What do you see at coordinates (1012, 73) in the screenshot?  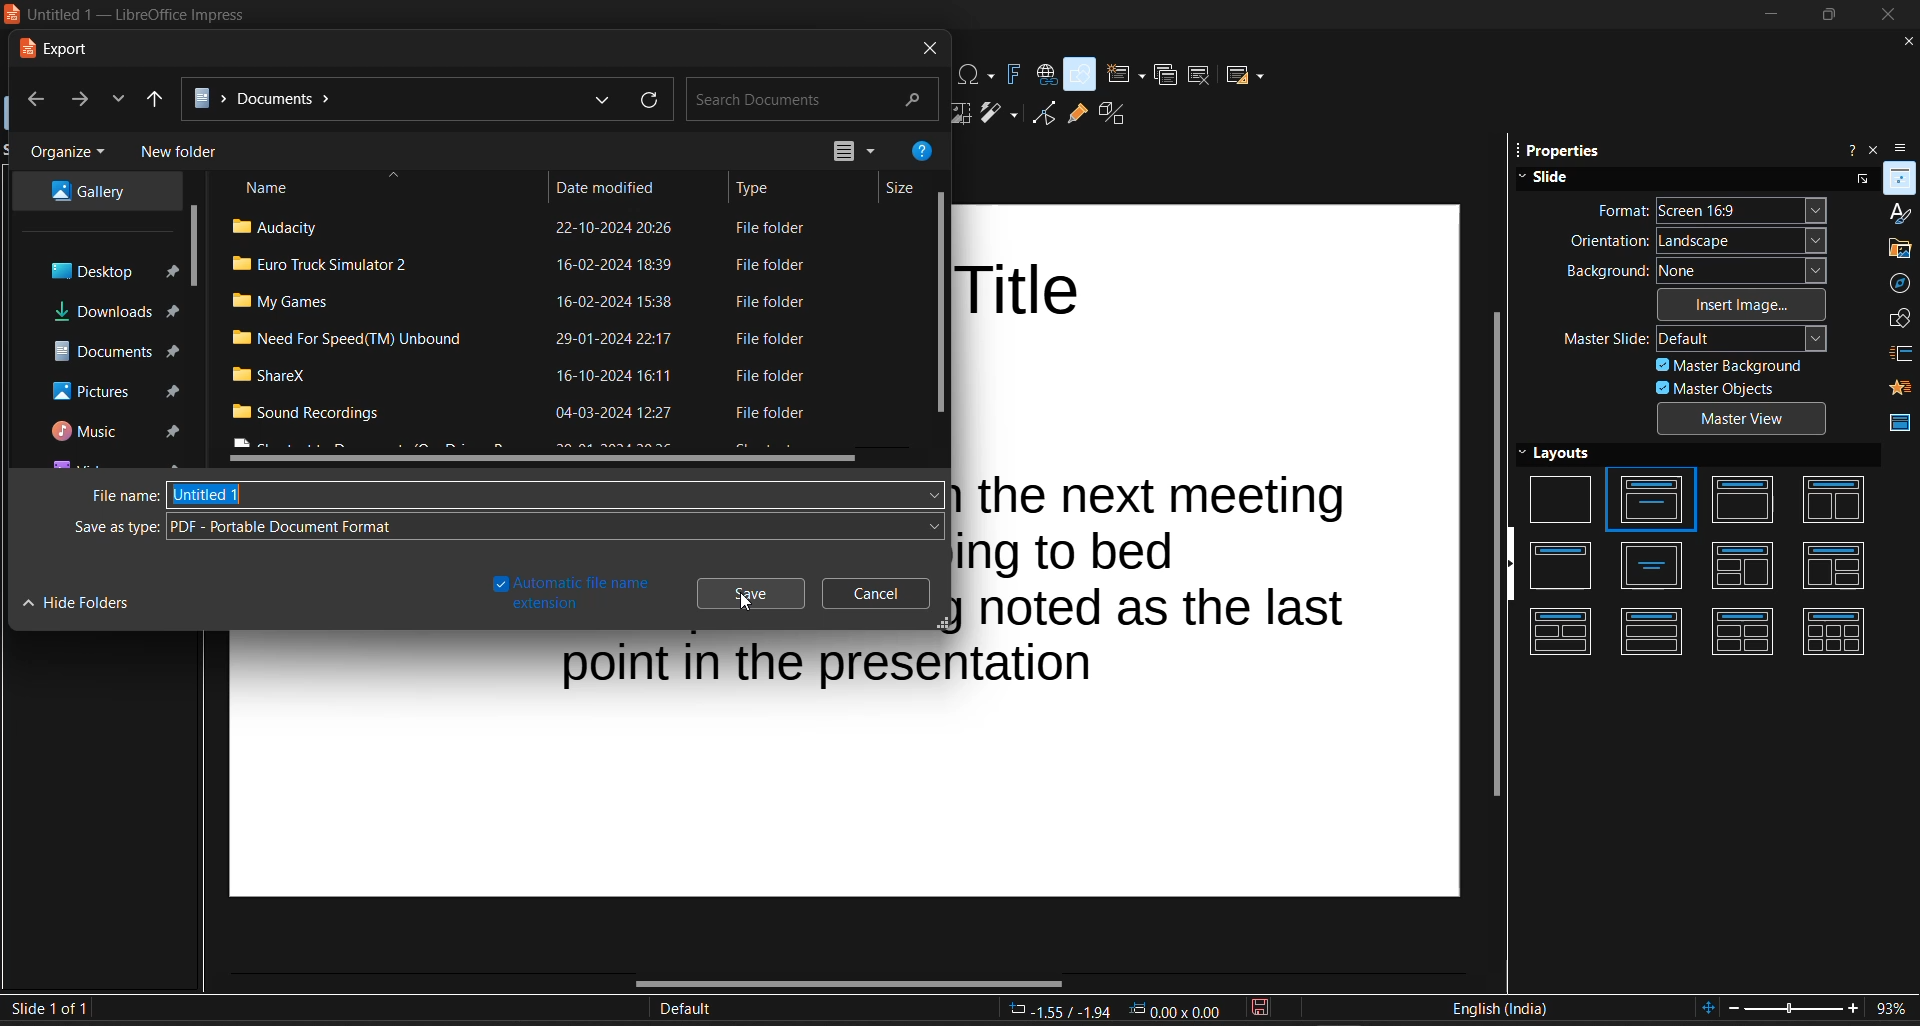 I see `insert fontwork text` at bounding box center [1012, 73].